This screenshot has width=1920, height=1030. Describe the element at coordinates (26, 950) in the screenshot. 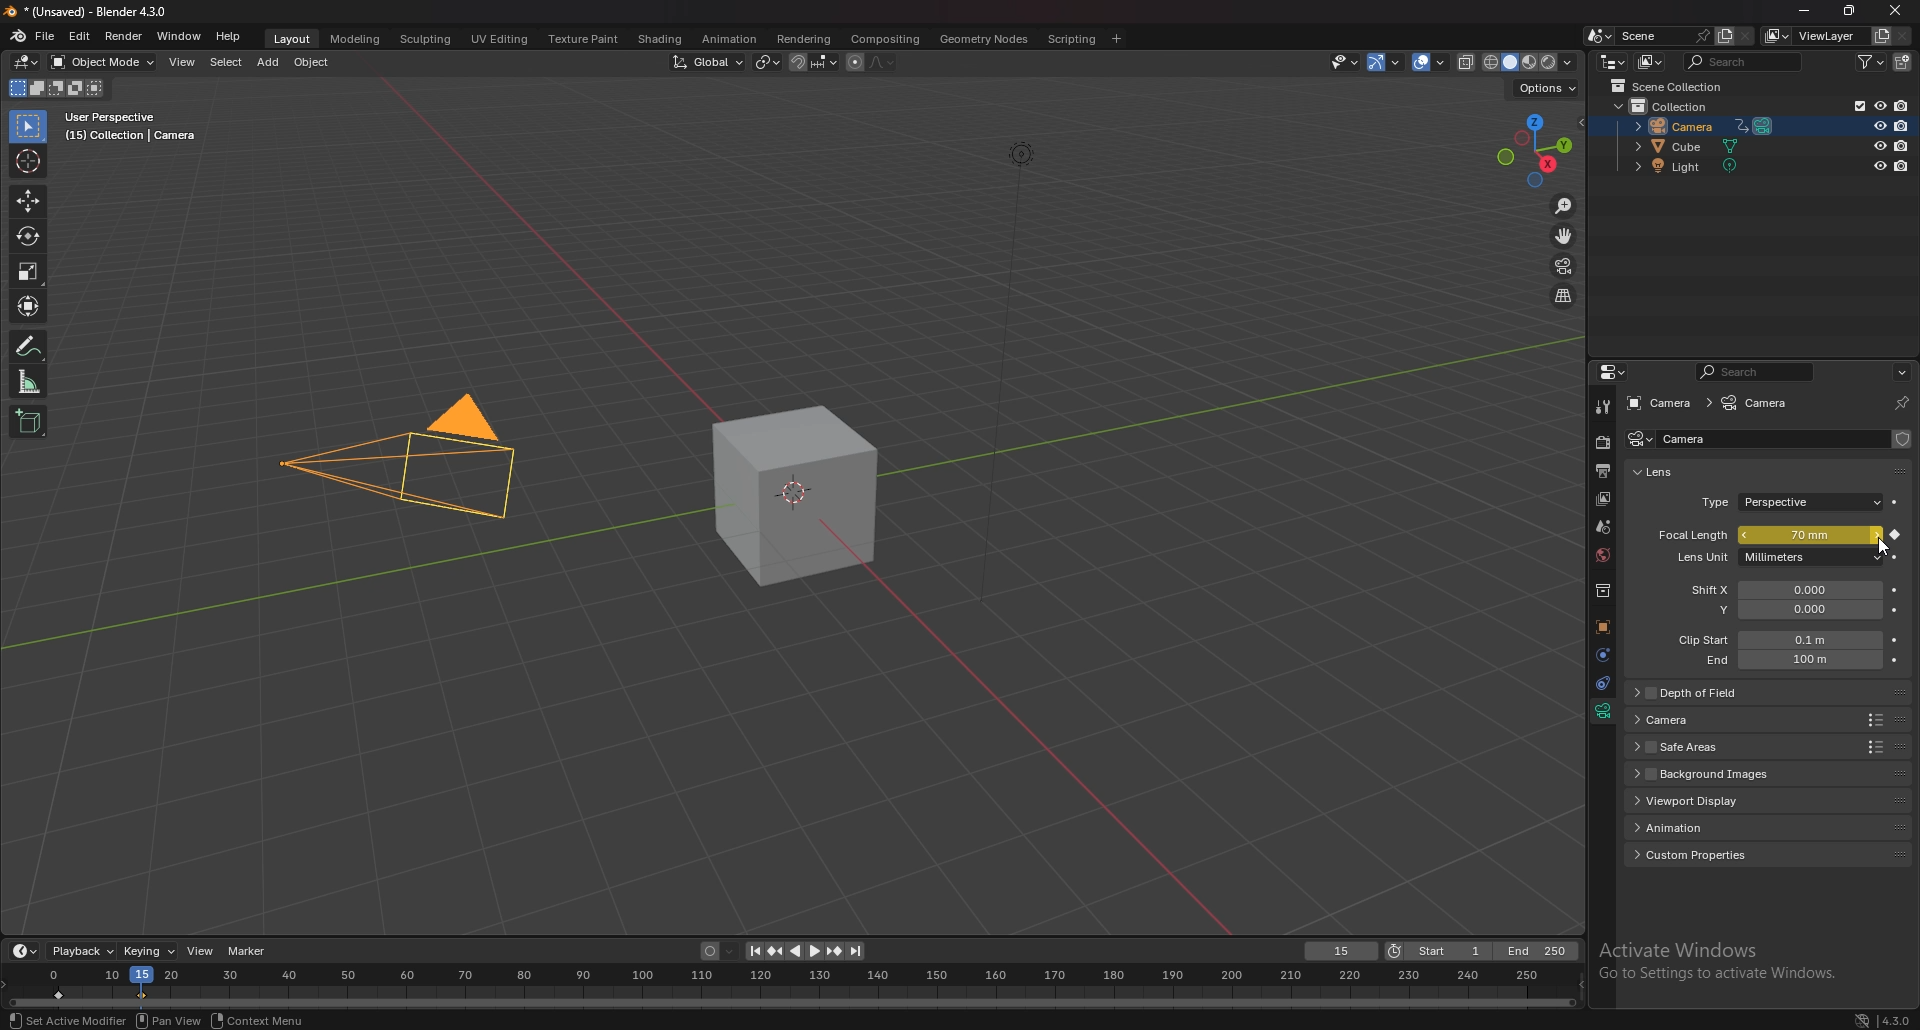

I see `editor type` at that location.